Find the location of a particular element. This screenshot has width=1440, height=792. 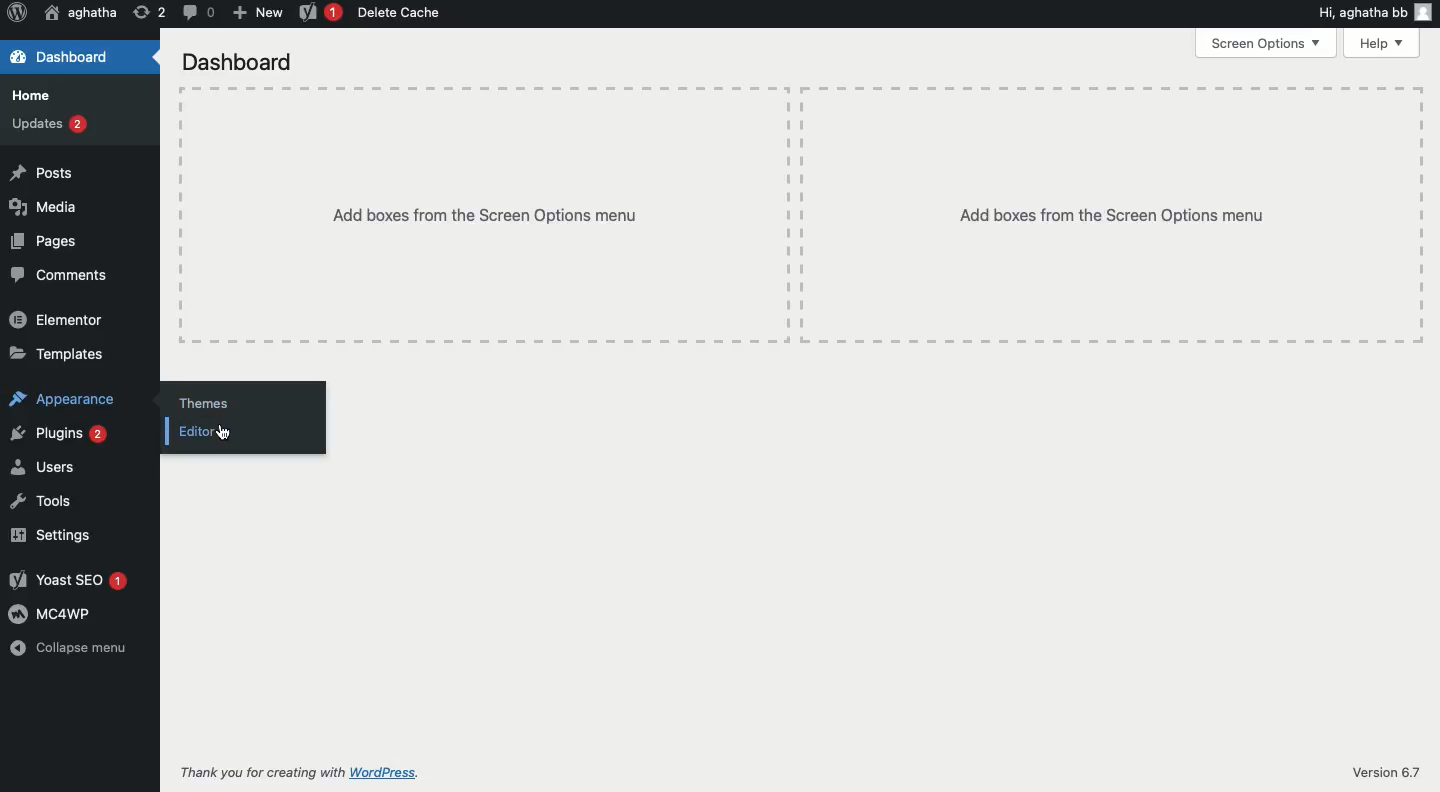

Home is located at coordinates (37, 97).